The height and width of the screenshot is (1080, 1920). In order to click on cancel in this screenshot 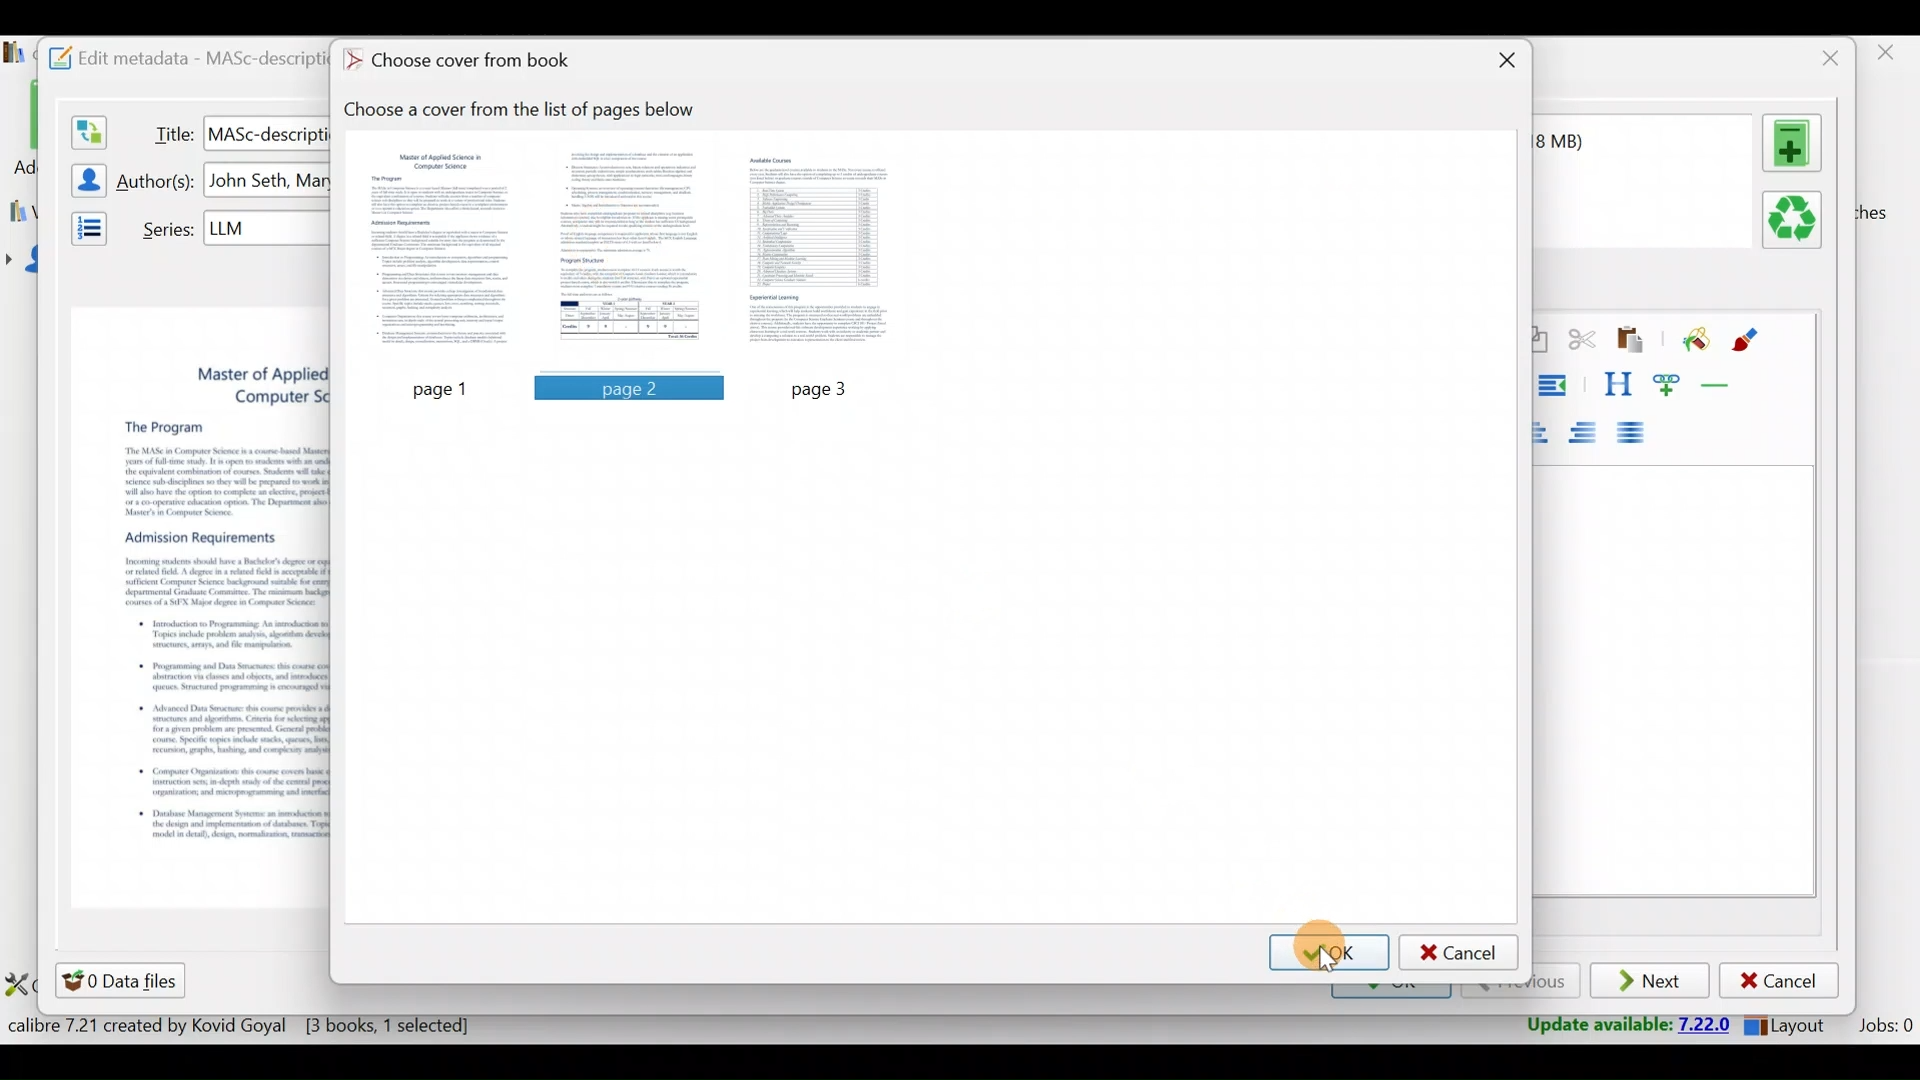, I will do `click(1459, 952)`.